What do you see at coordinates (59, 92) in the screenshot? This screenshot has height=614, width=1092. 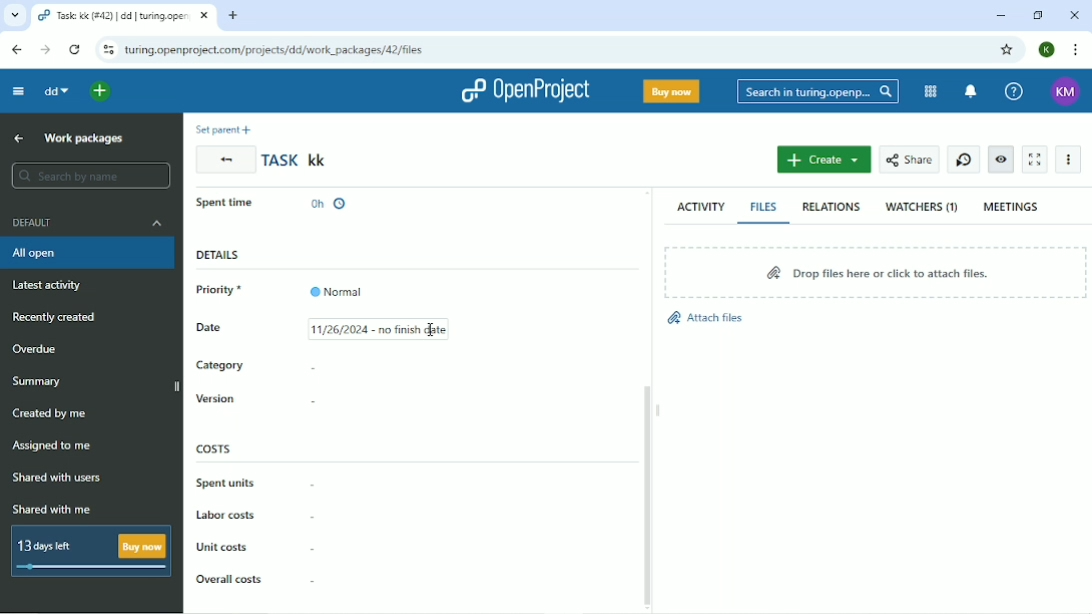 I see `dd` at bounding box center [59, 92].